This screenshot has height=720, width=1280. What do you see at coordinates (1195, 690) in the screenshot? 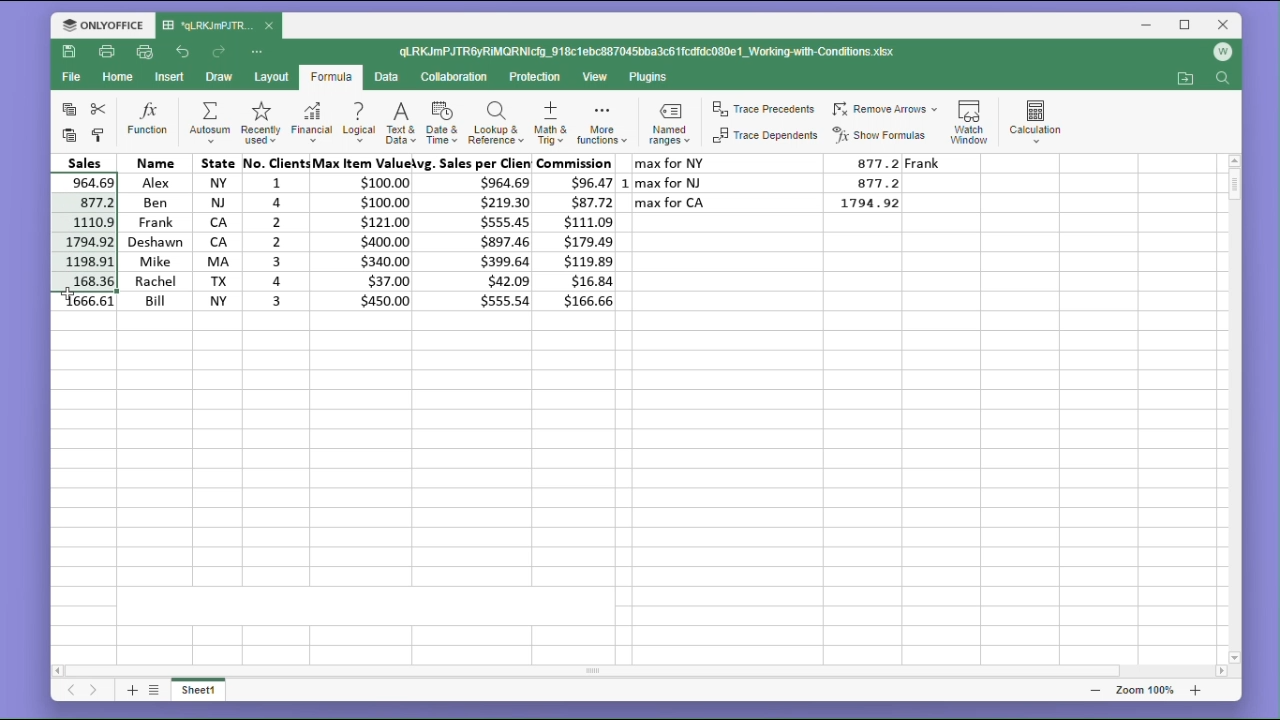
I see `zoom in` at bounding box center [1195, 690].